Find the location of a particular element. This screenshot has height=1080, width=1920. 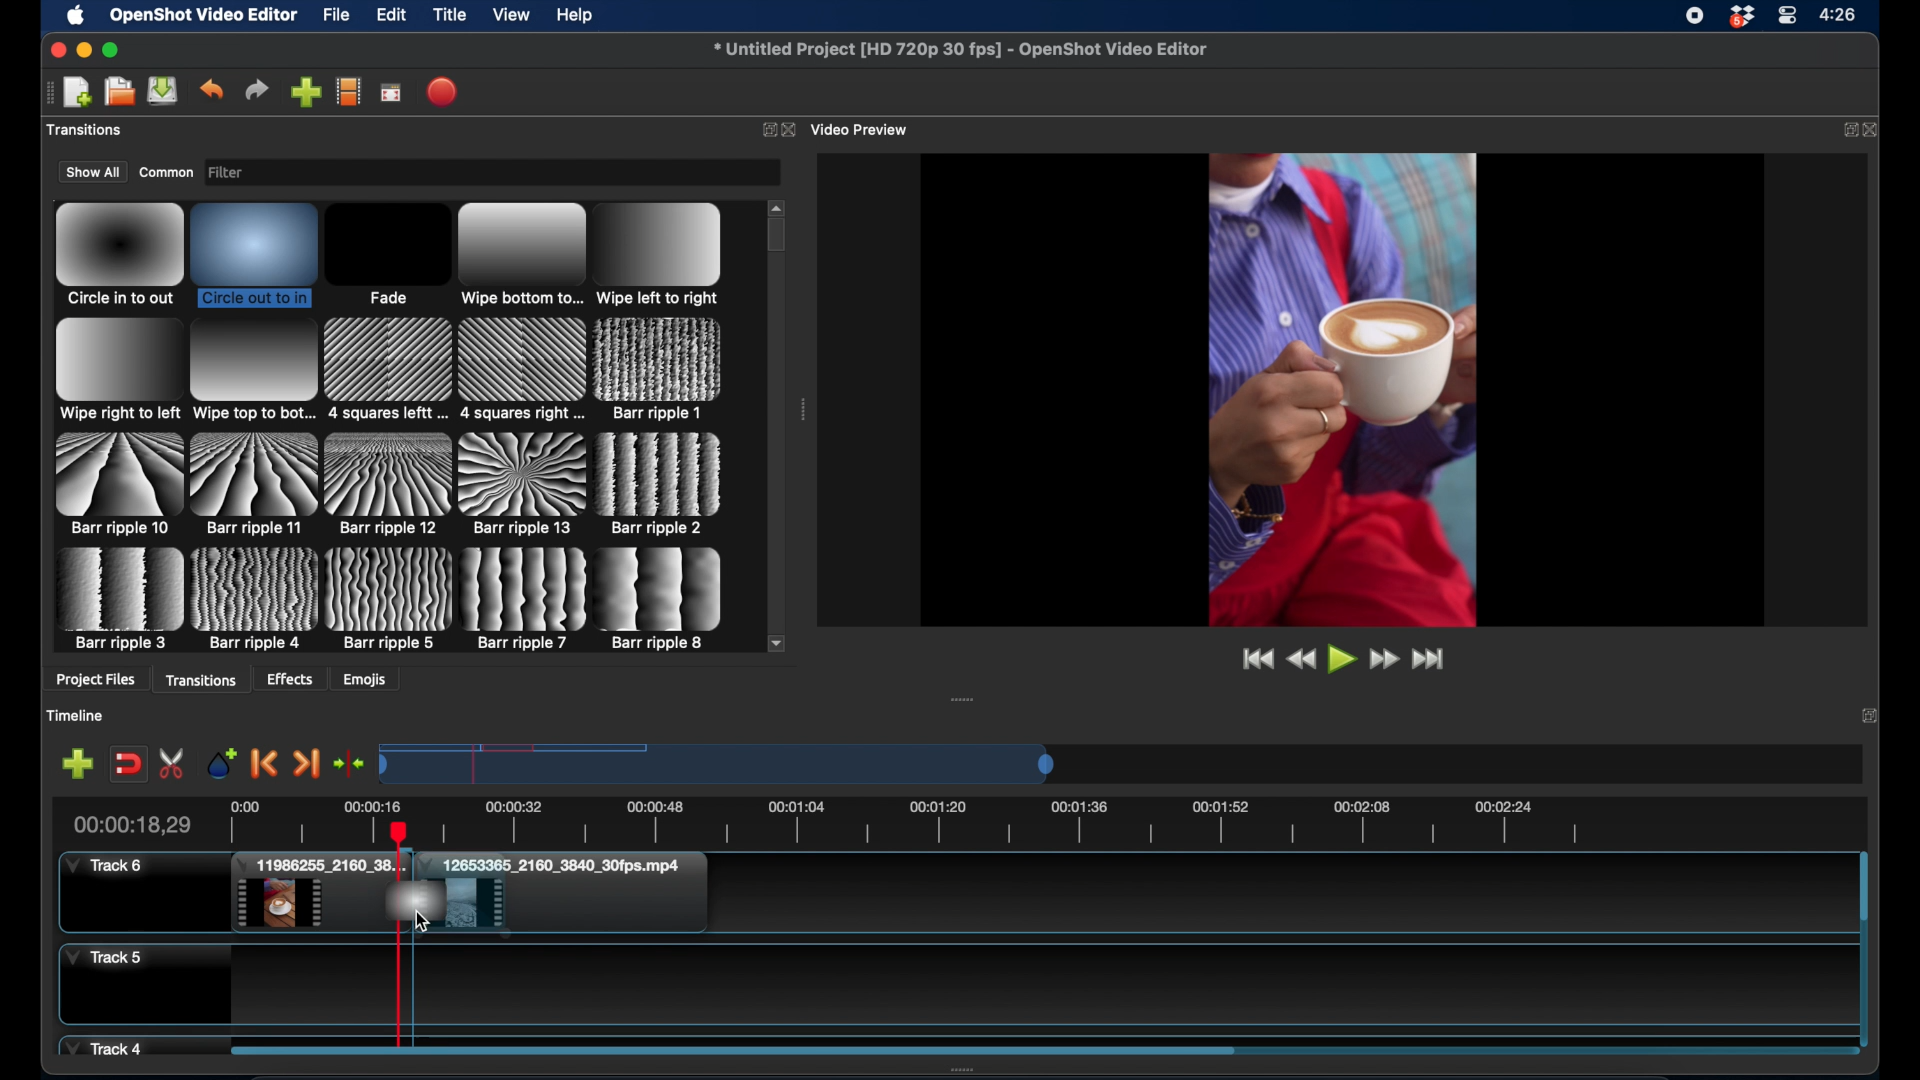

full screen is located at coordinates (392, 91).